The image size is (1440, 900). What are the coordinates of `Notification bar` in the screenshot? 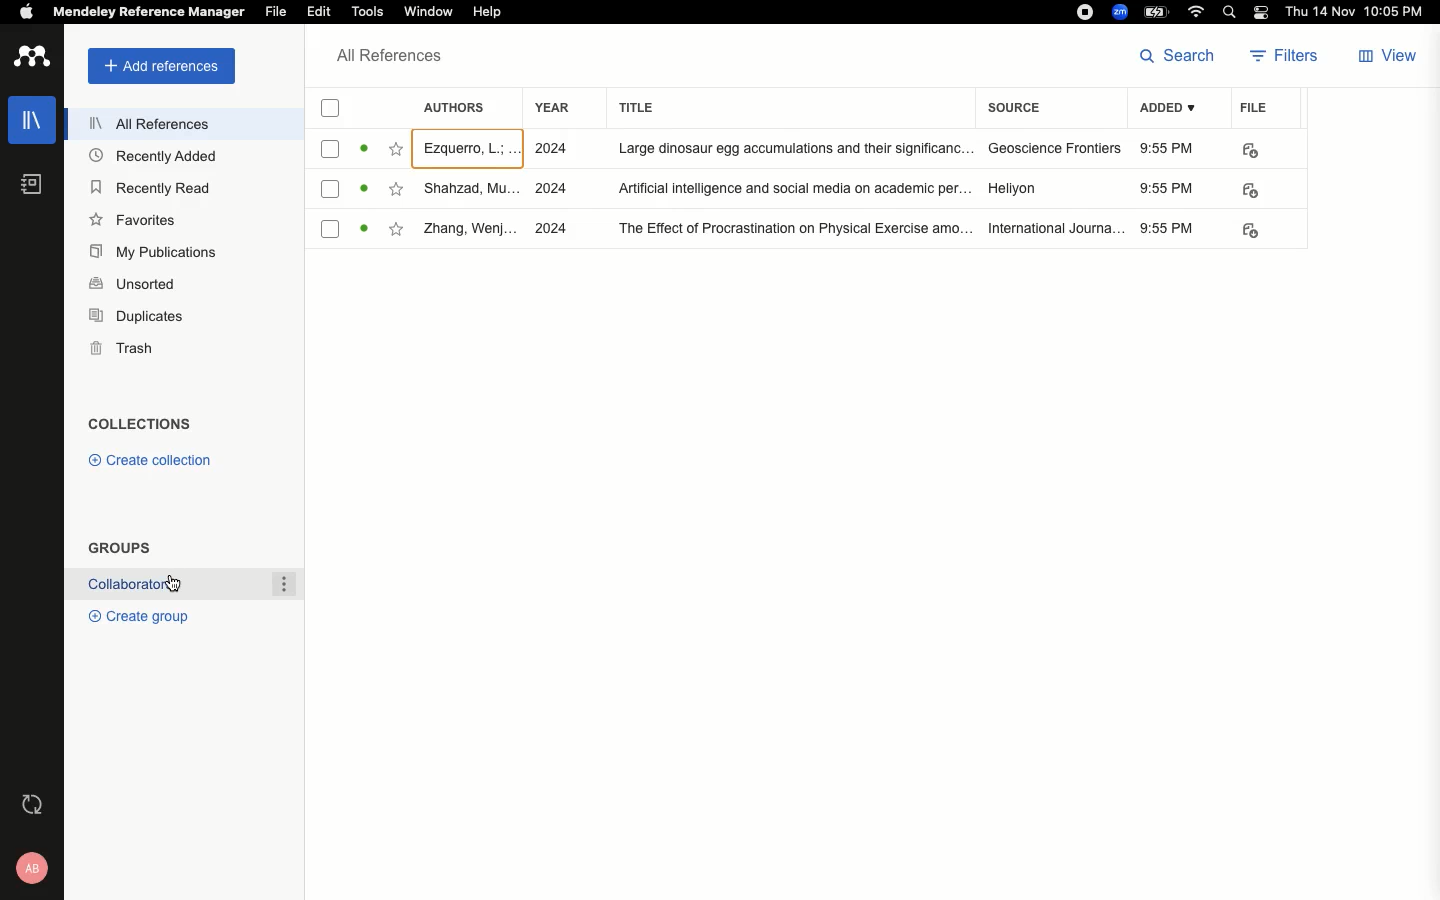 It's located at (1262, 14).